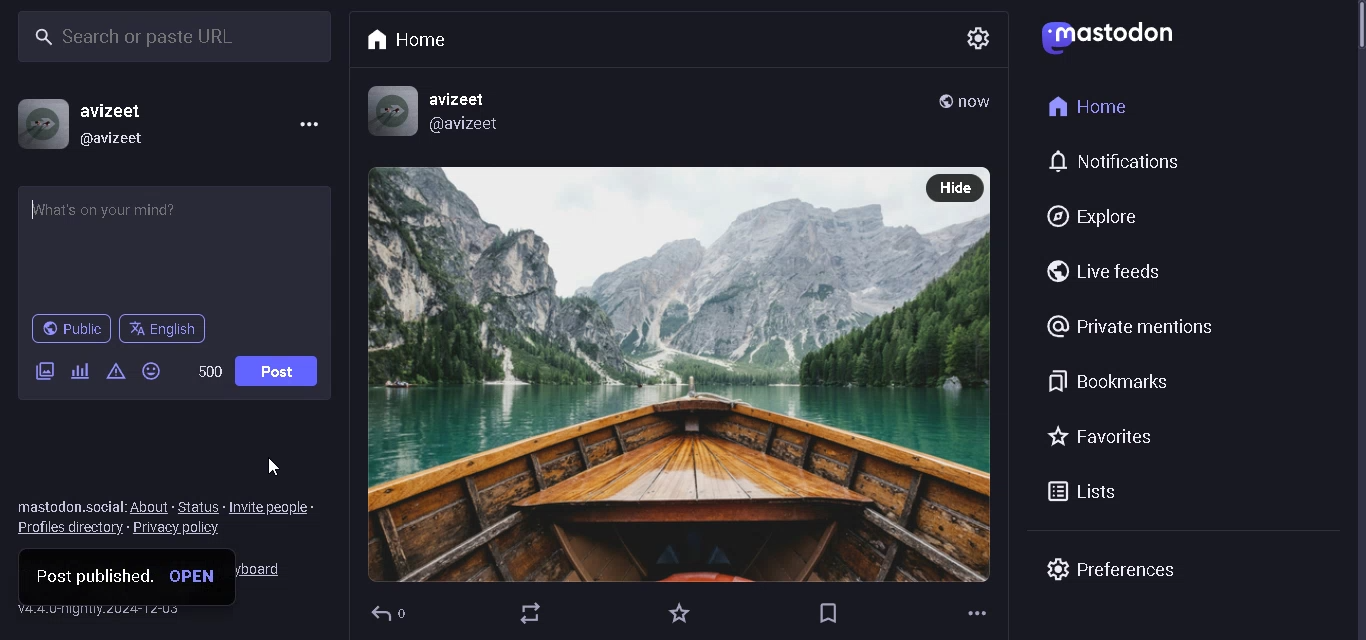 This screenshot has width=1366, height=640. Describe the element at coordinates (943, 102) in the screenshot. I see `public post` at that location.